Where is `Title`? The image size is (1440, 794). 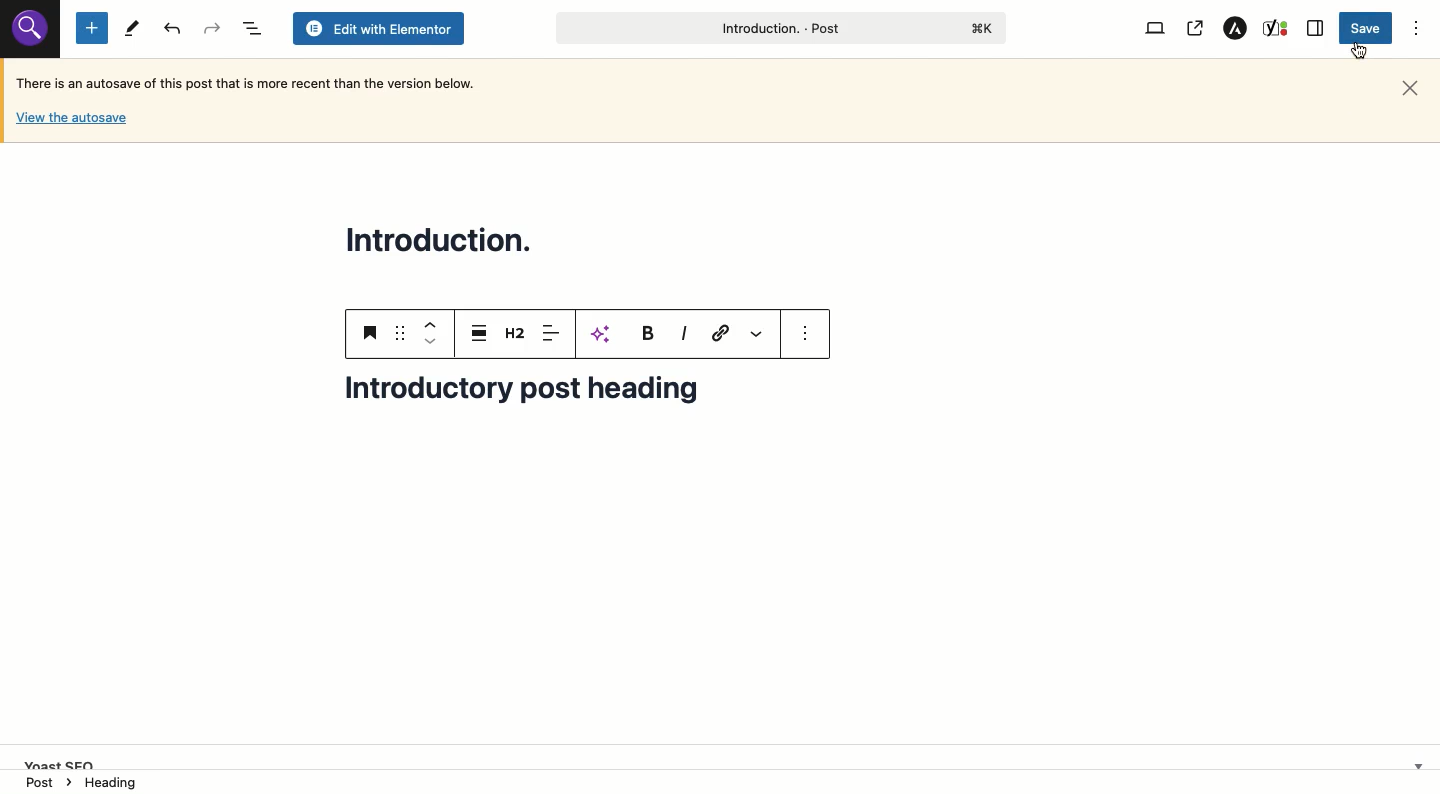
Title is located at coordinates (444, 238).